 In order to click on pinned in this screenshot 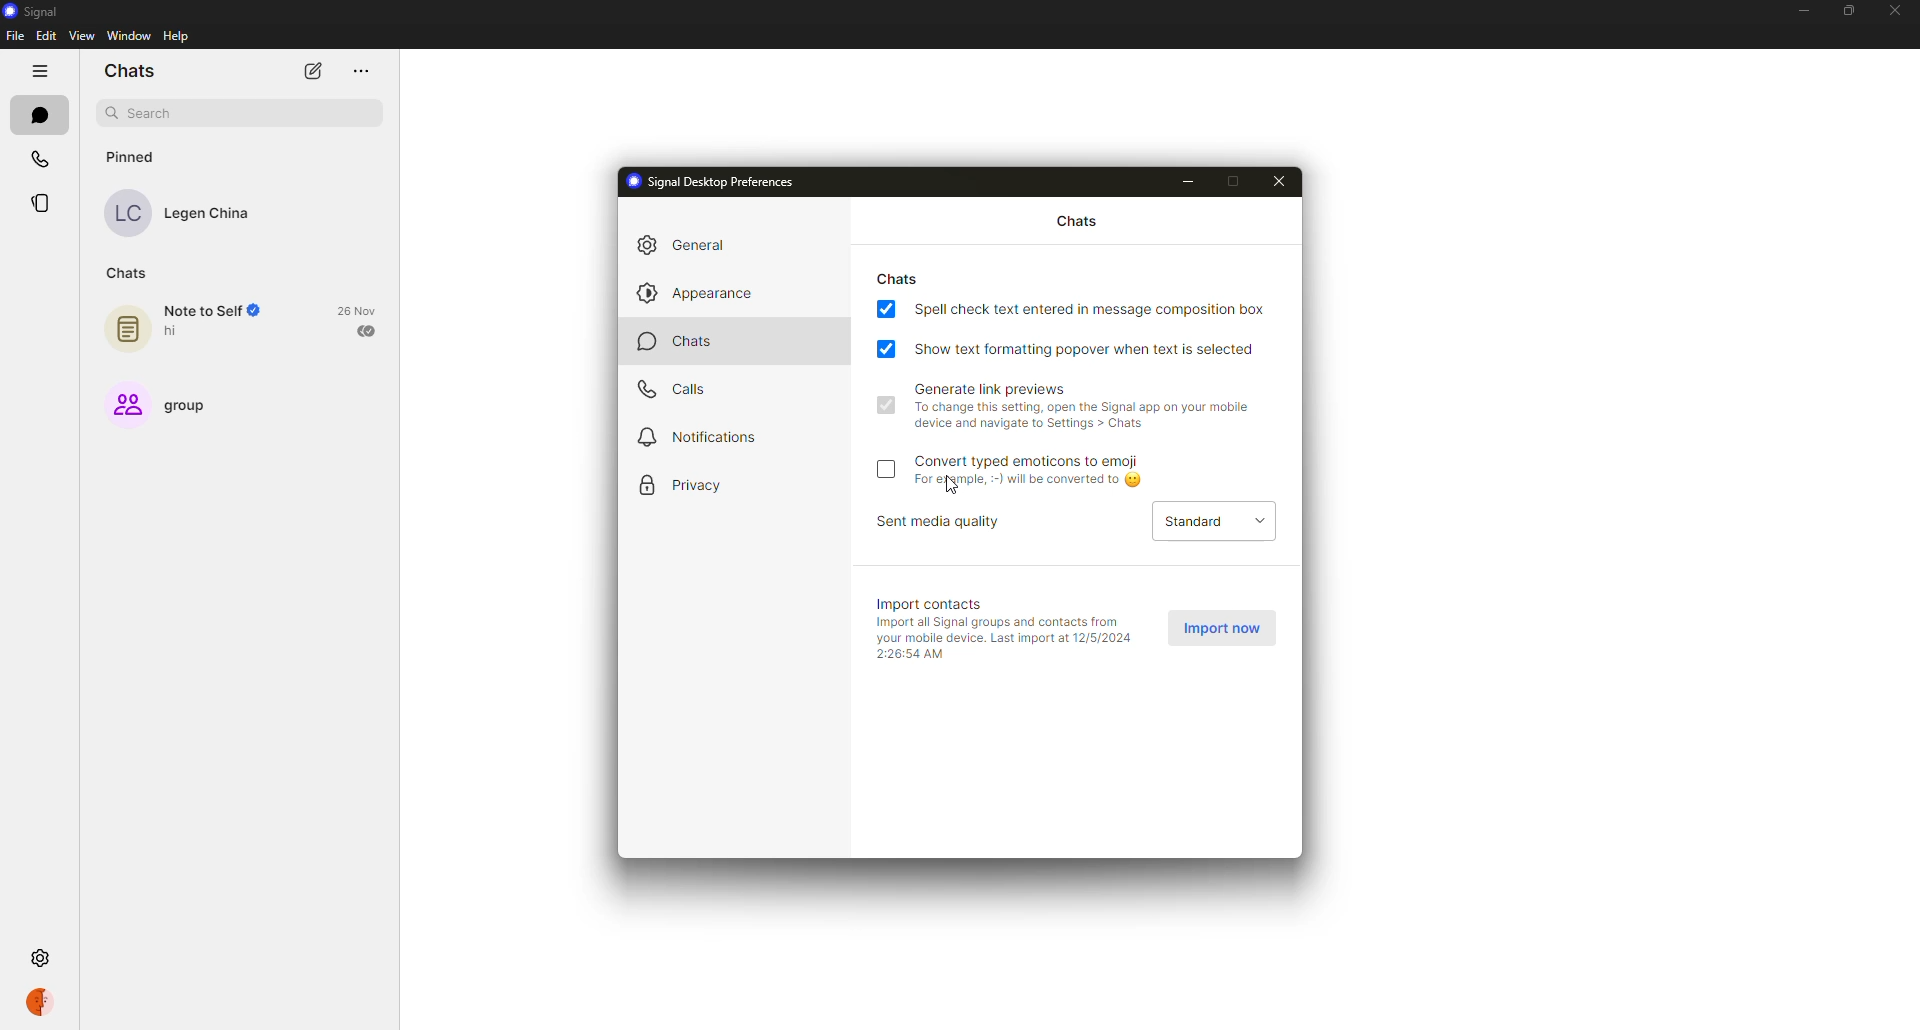, I will do `click(130, 157)`.